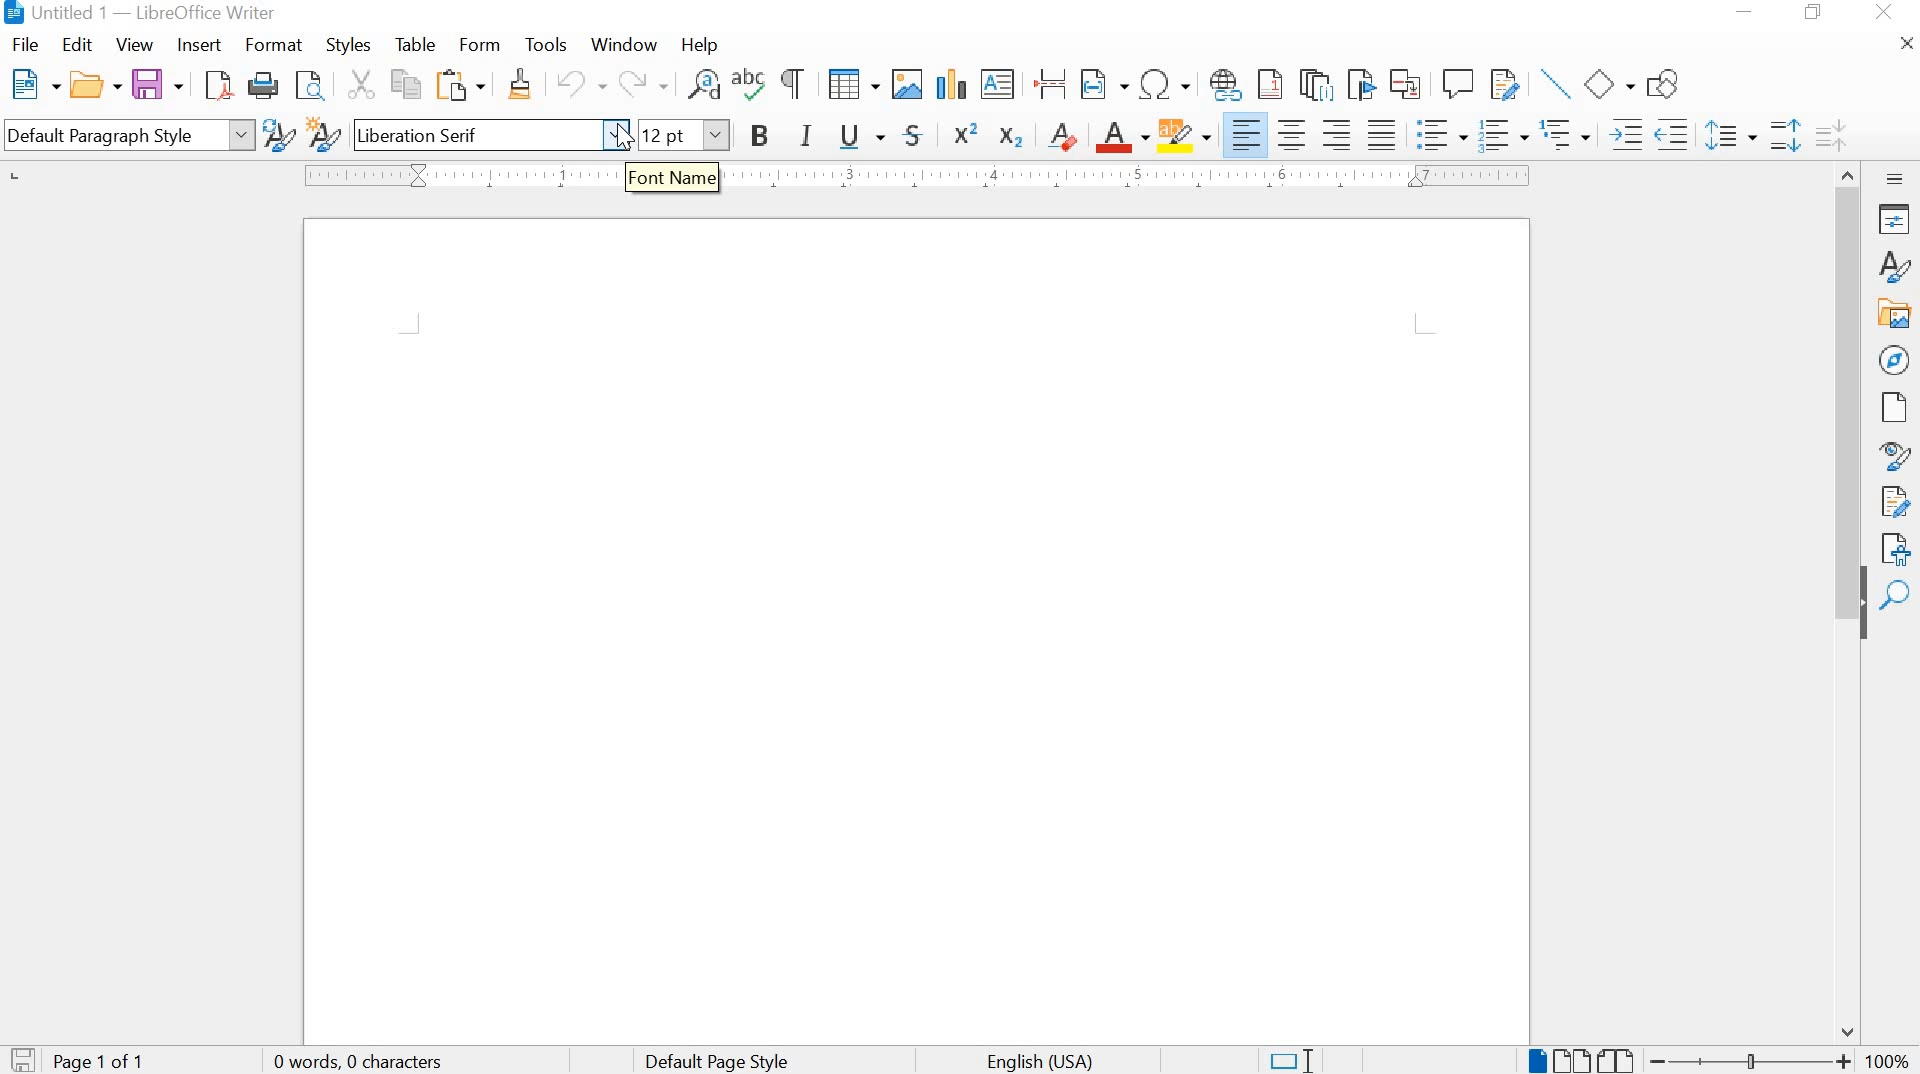 The image size is (1920, 1074). Describe the element at coordinates (1292, 1060) in the screenshot. I see `STANDARD SELECTION` at that location.